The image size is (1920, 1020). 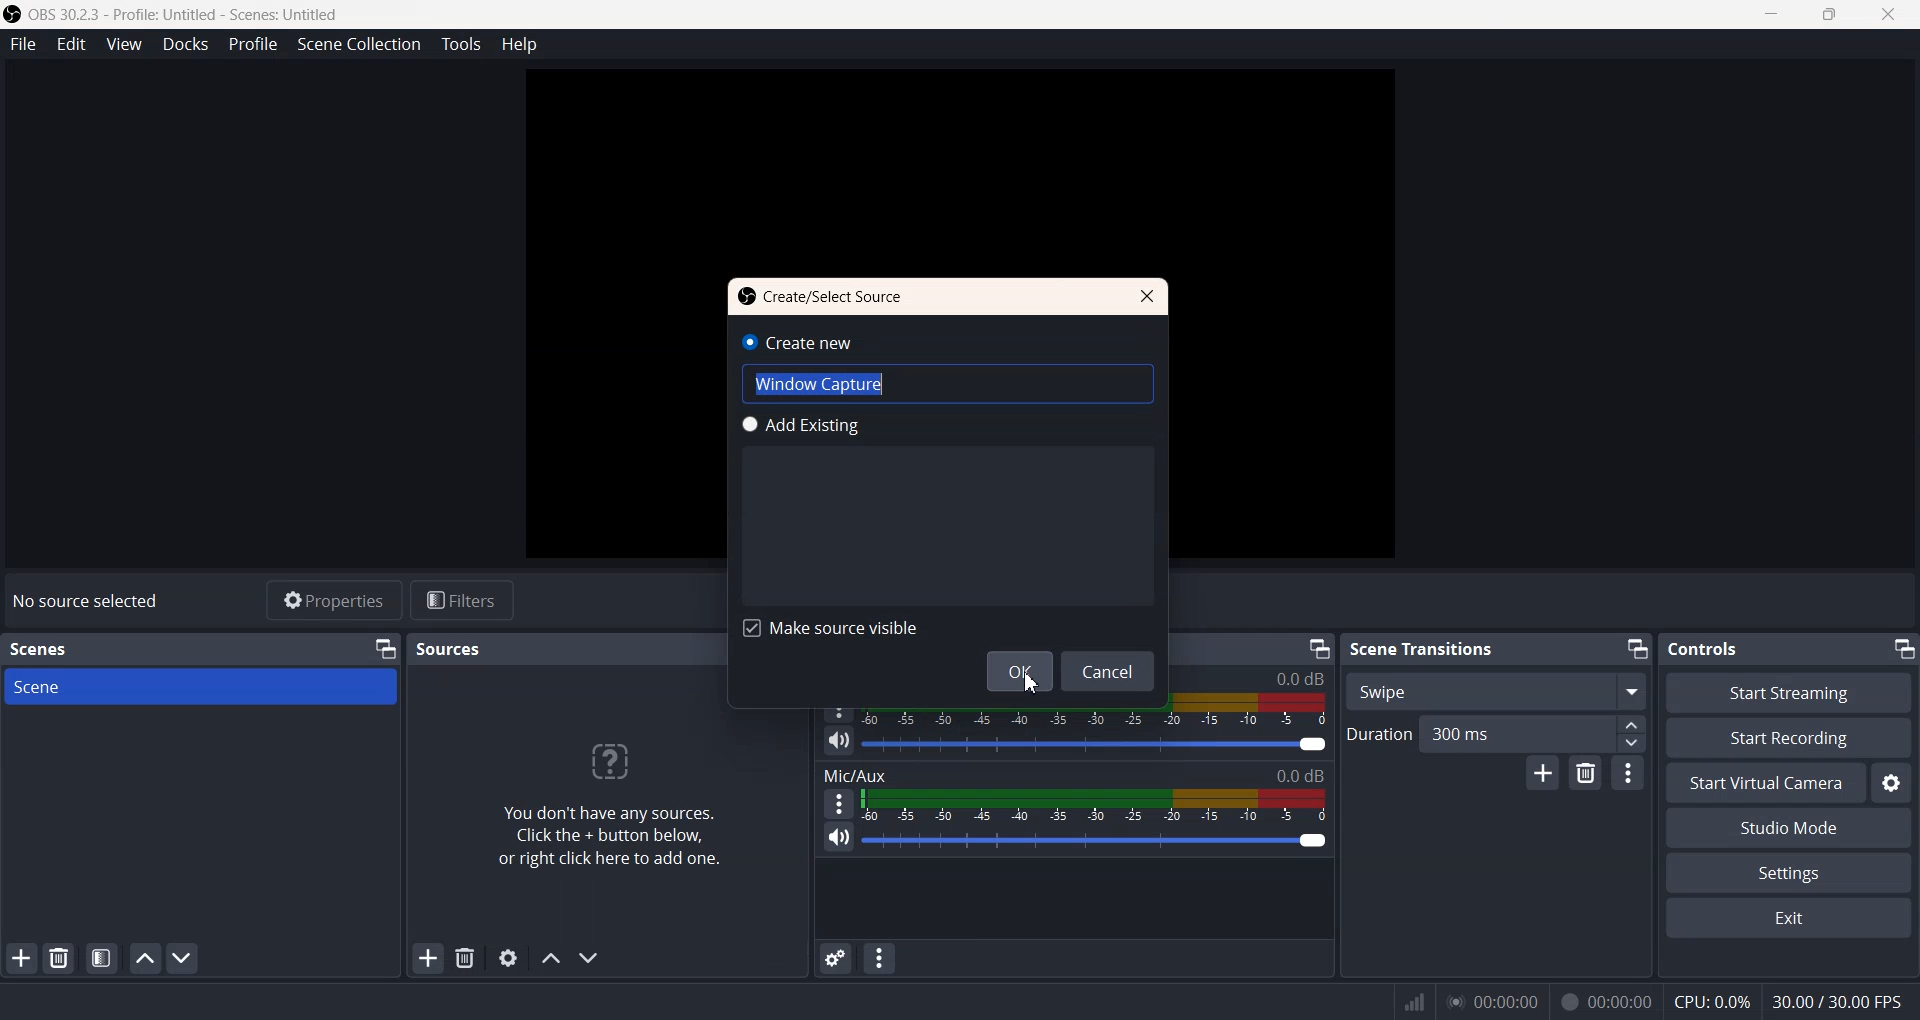 What do you see at coordinates (1710, 1000) in the screenshot?
I see `CPU:0.3%` at bounding box center [1710, 1000].